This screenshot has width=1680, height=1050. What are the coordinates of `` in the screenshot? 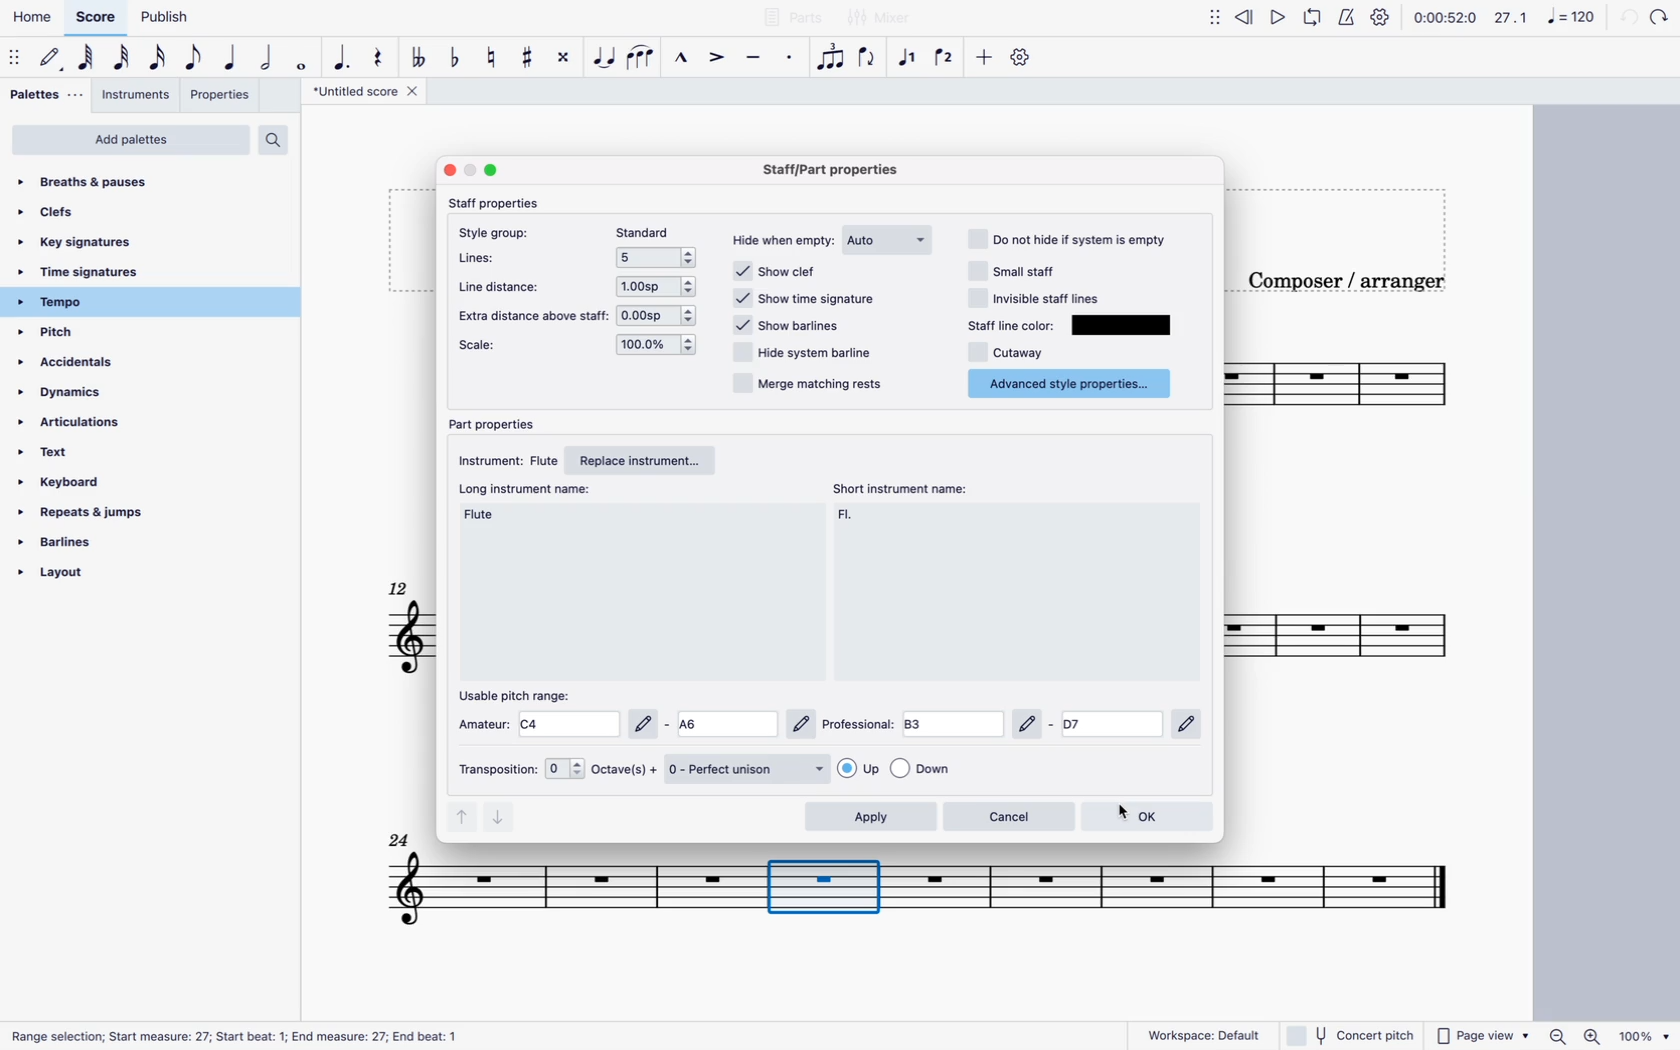 It's located at (399, 835).